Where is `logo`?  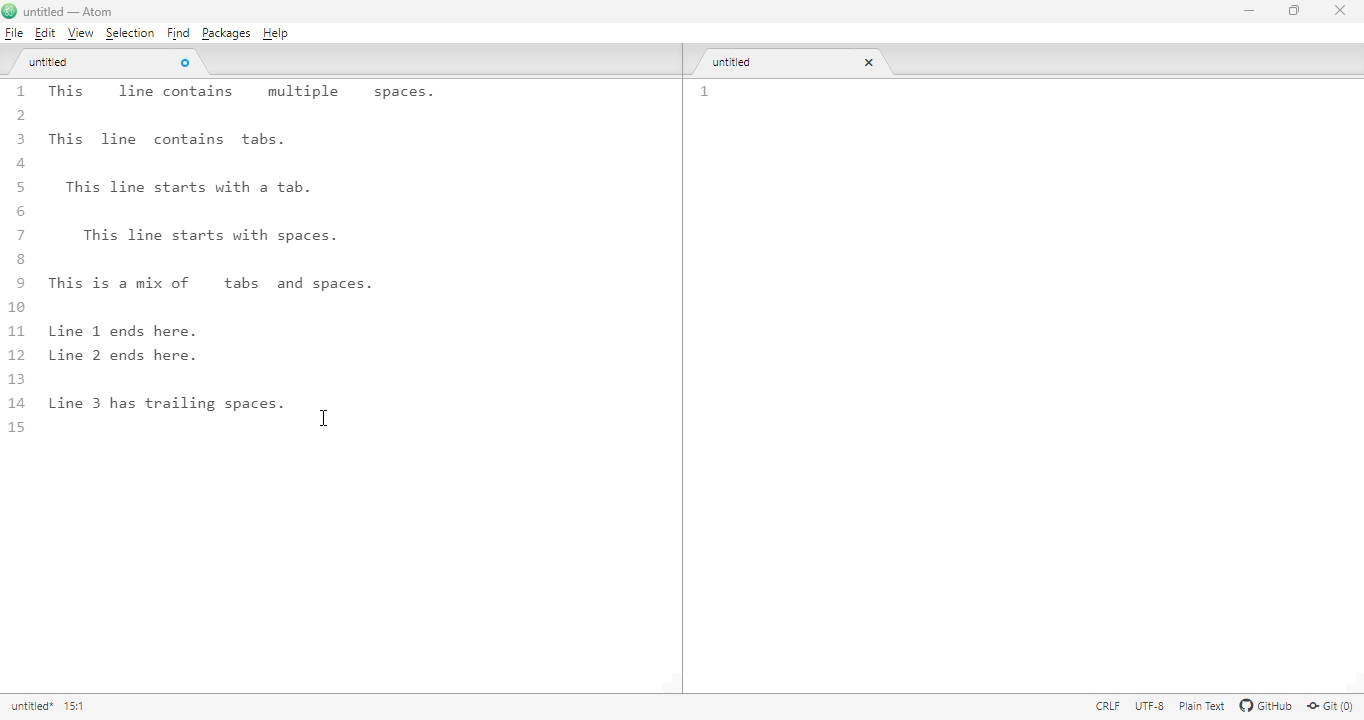
logo is located at coordinates (9, 11).